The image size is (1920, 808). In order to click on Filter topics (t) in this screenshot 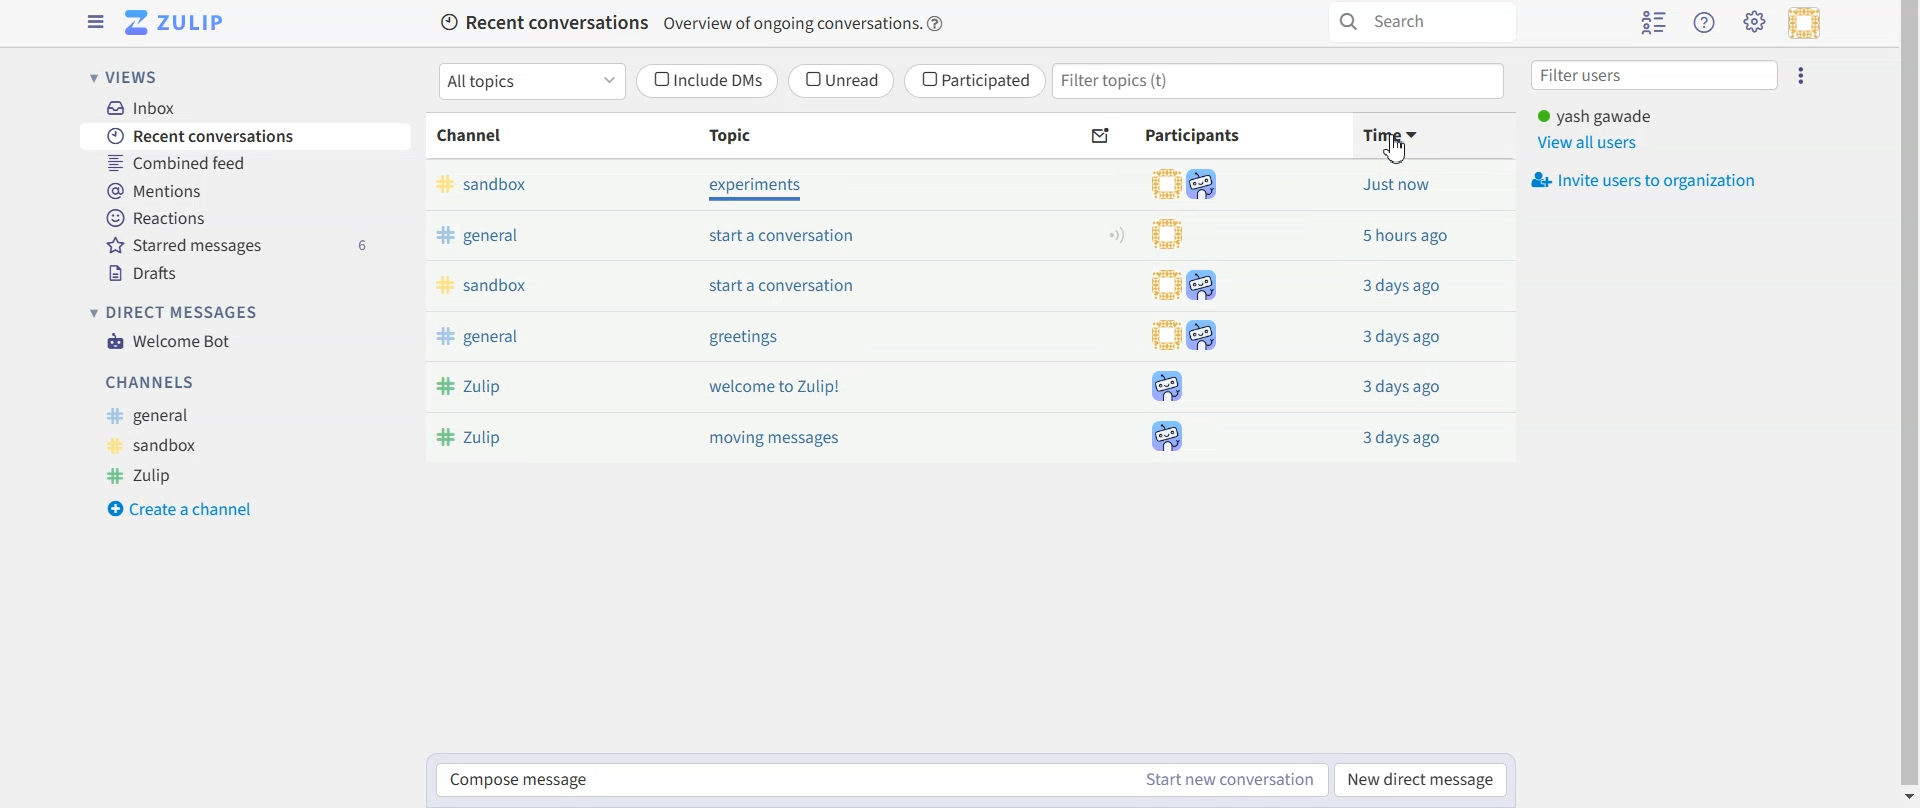, I will do `click(1280, 83)`.